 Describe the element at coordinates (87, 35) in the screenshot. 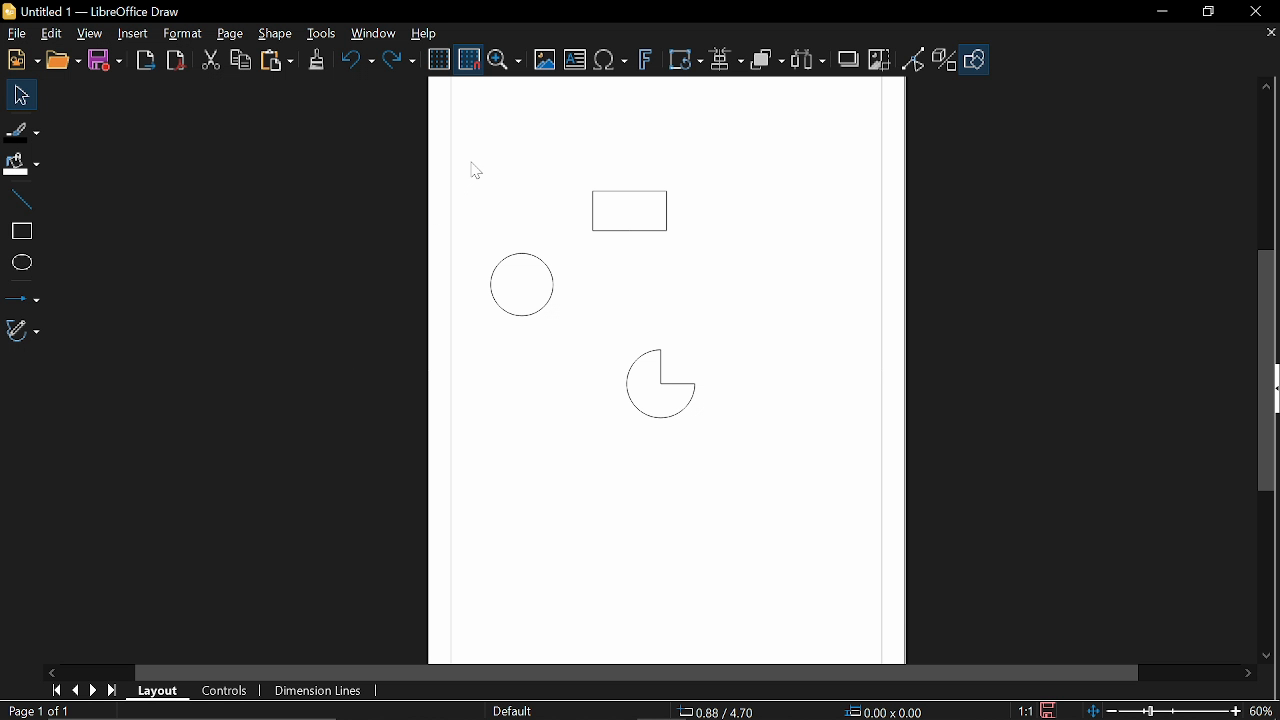

I see `View` at that location.